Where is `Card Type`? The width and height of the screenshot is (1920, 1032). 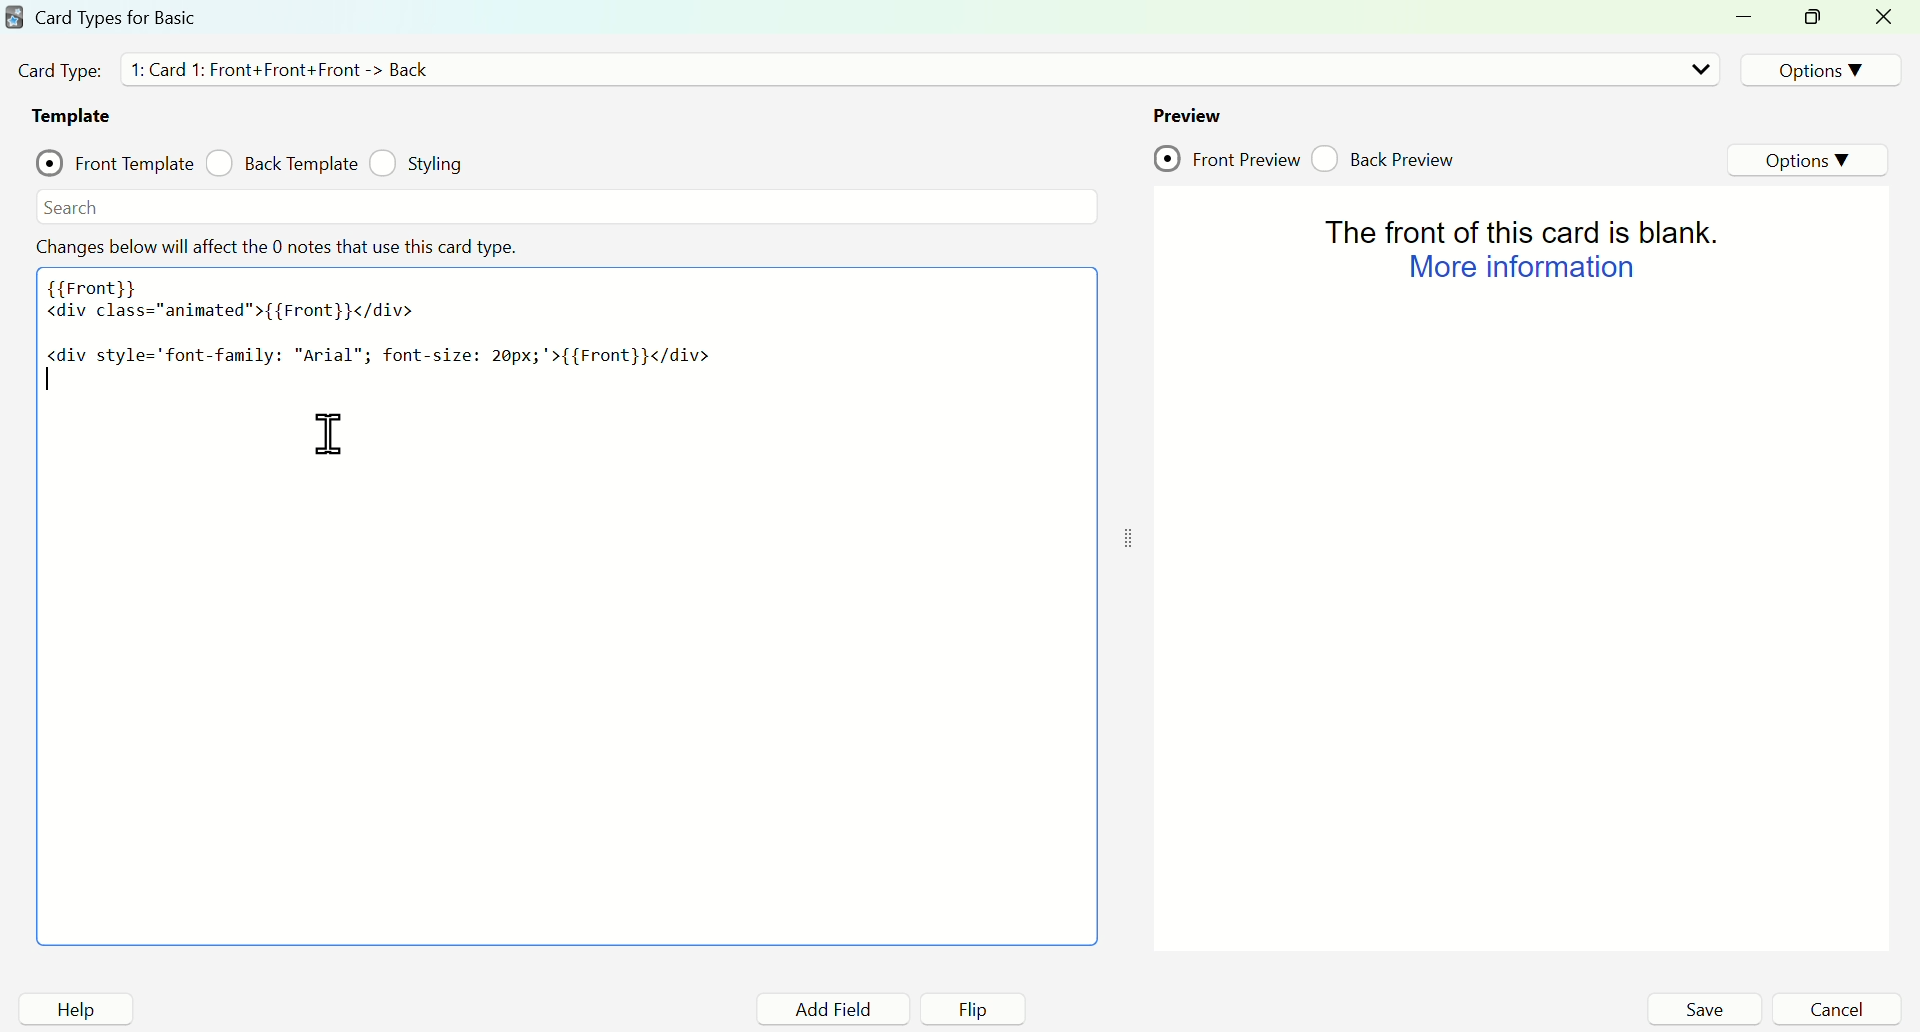 Card Type is located at coordinates (59, 70).